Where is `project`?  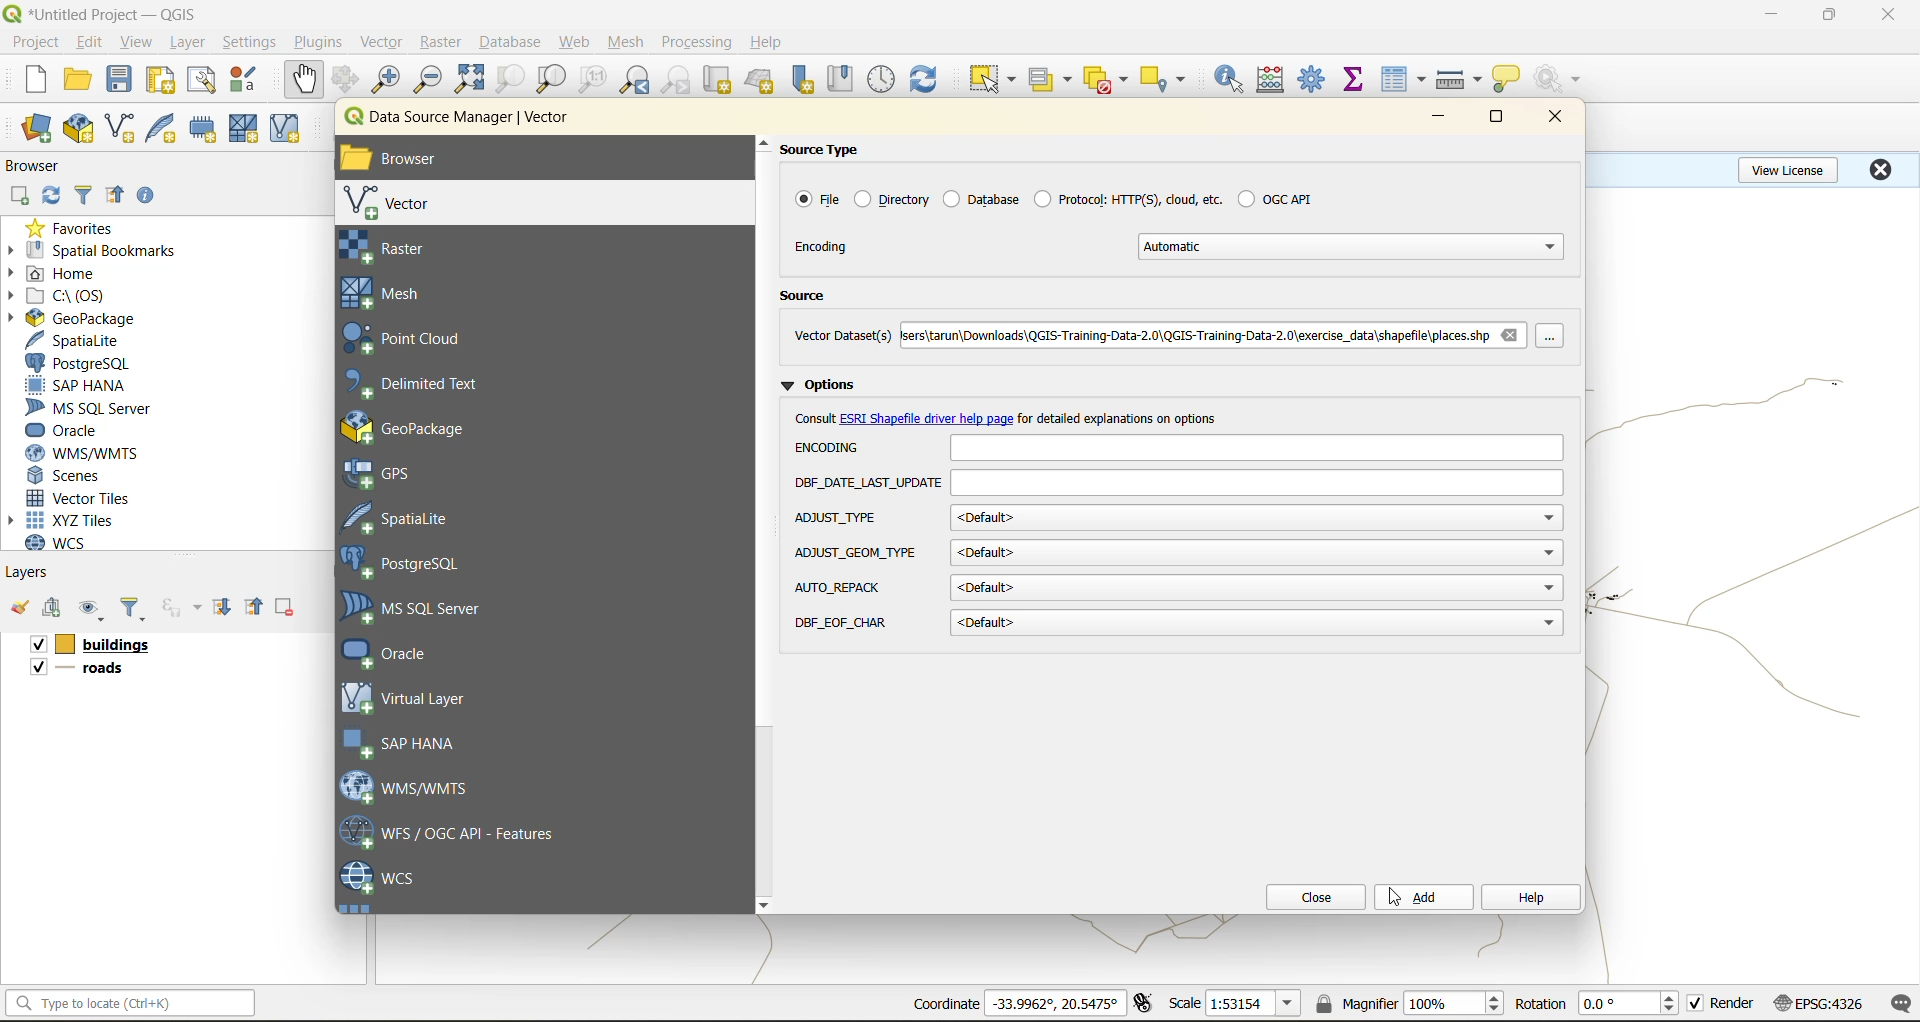
project is located at coordinates (35, 43).